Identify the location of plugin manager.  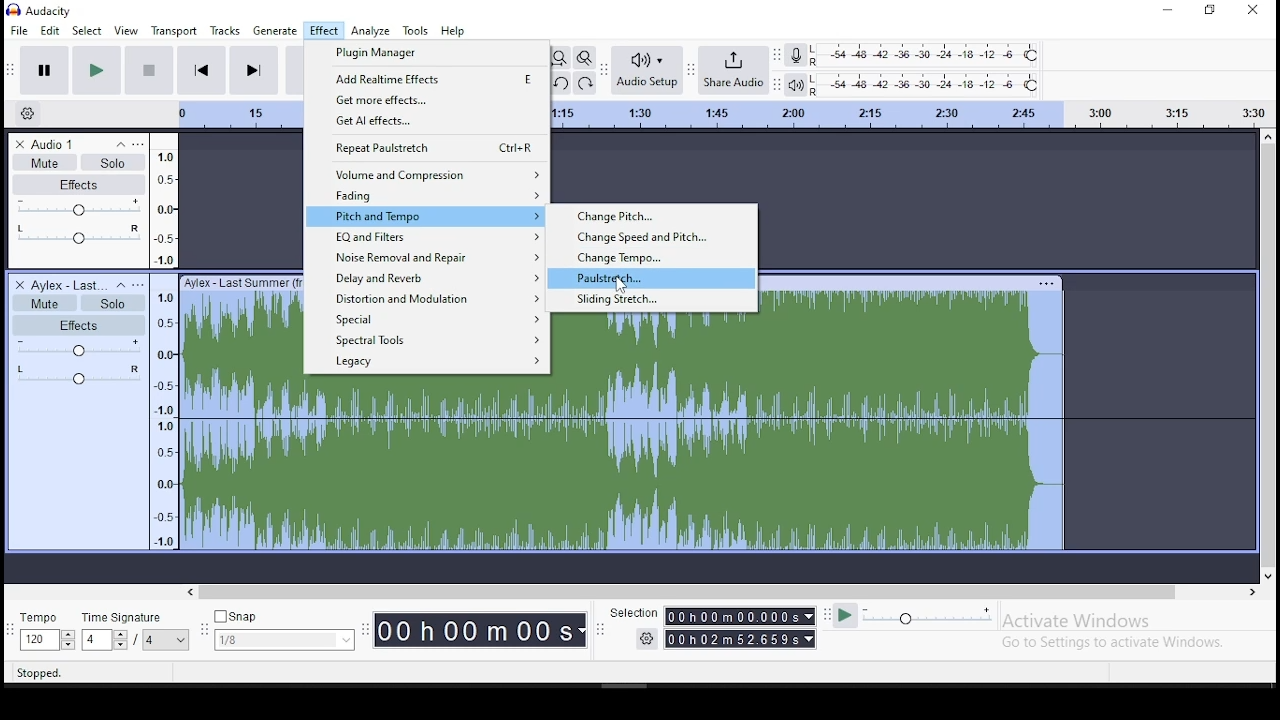
(428, 54).